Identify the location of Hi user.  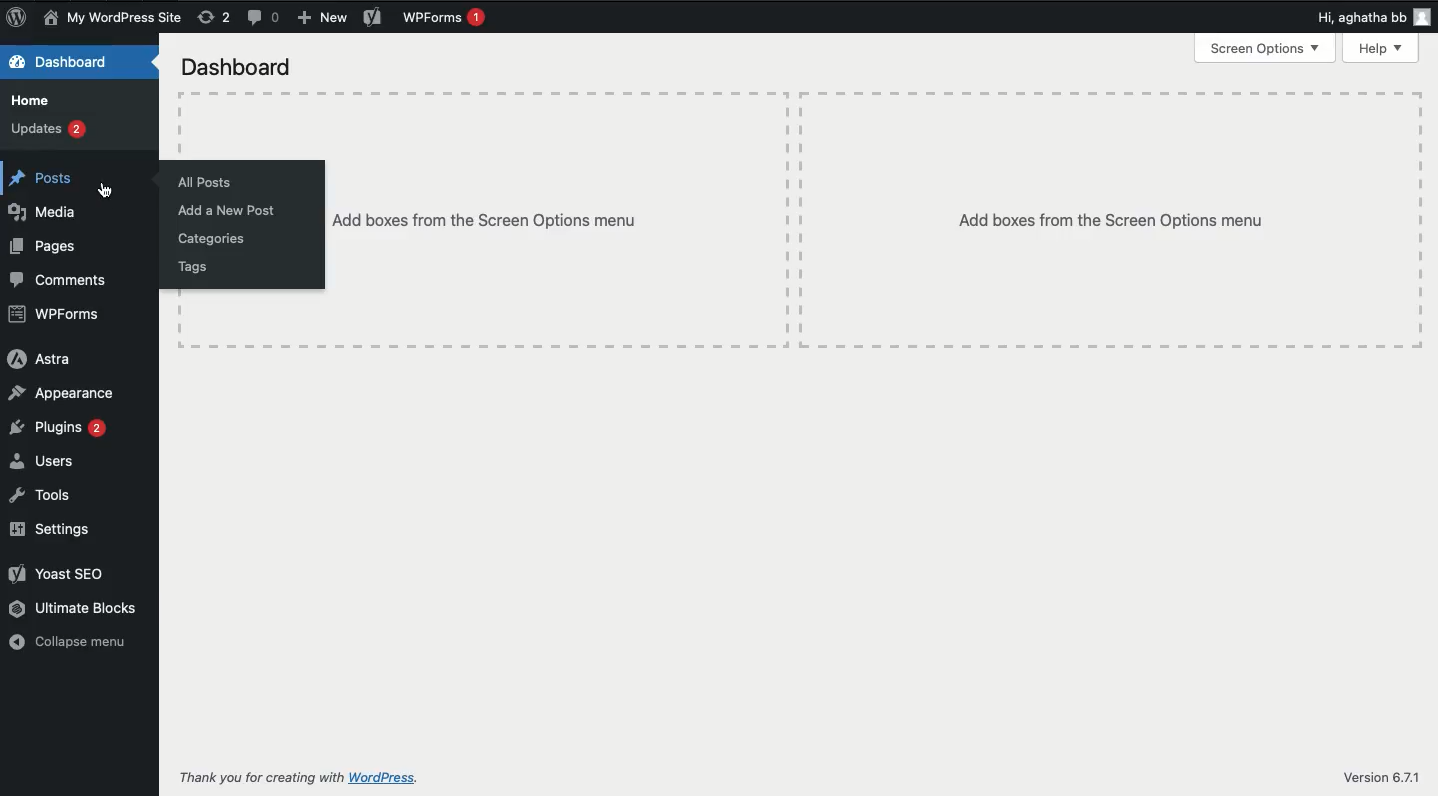
(1374, 18).